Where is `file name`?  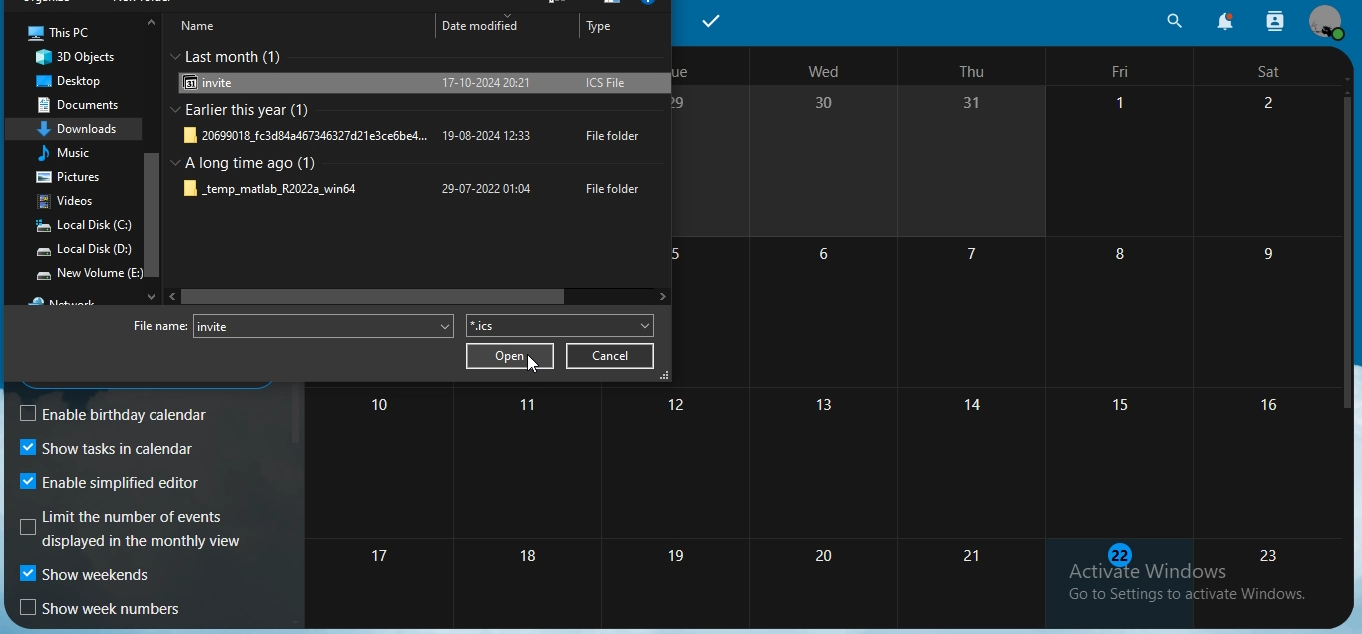
file name is located at coordinates (160, 326).